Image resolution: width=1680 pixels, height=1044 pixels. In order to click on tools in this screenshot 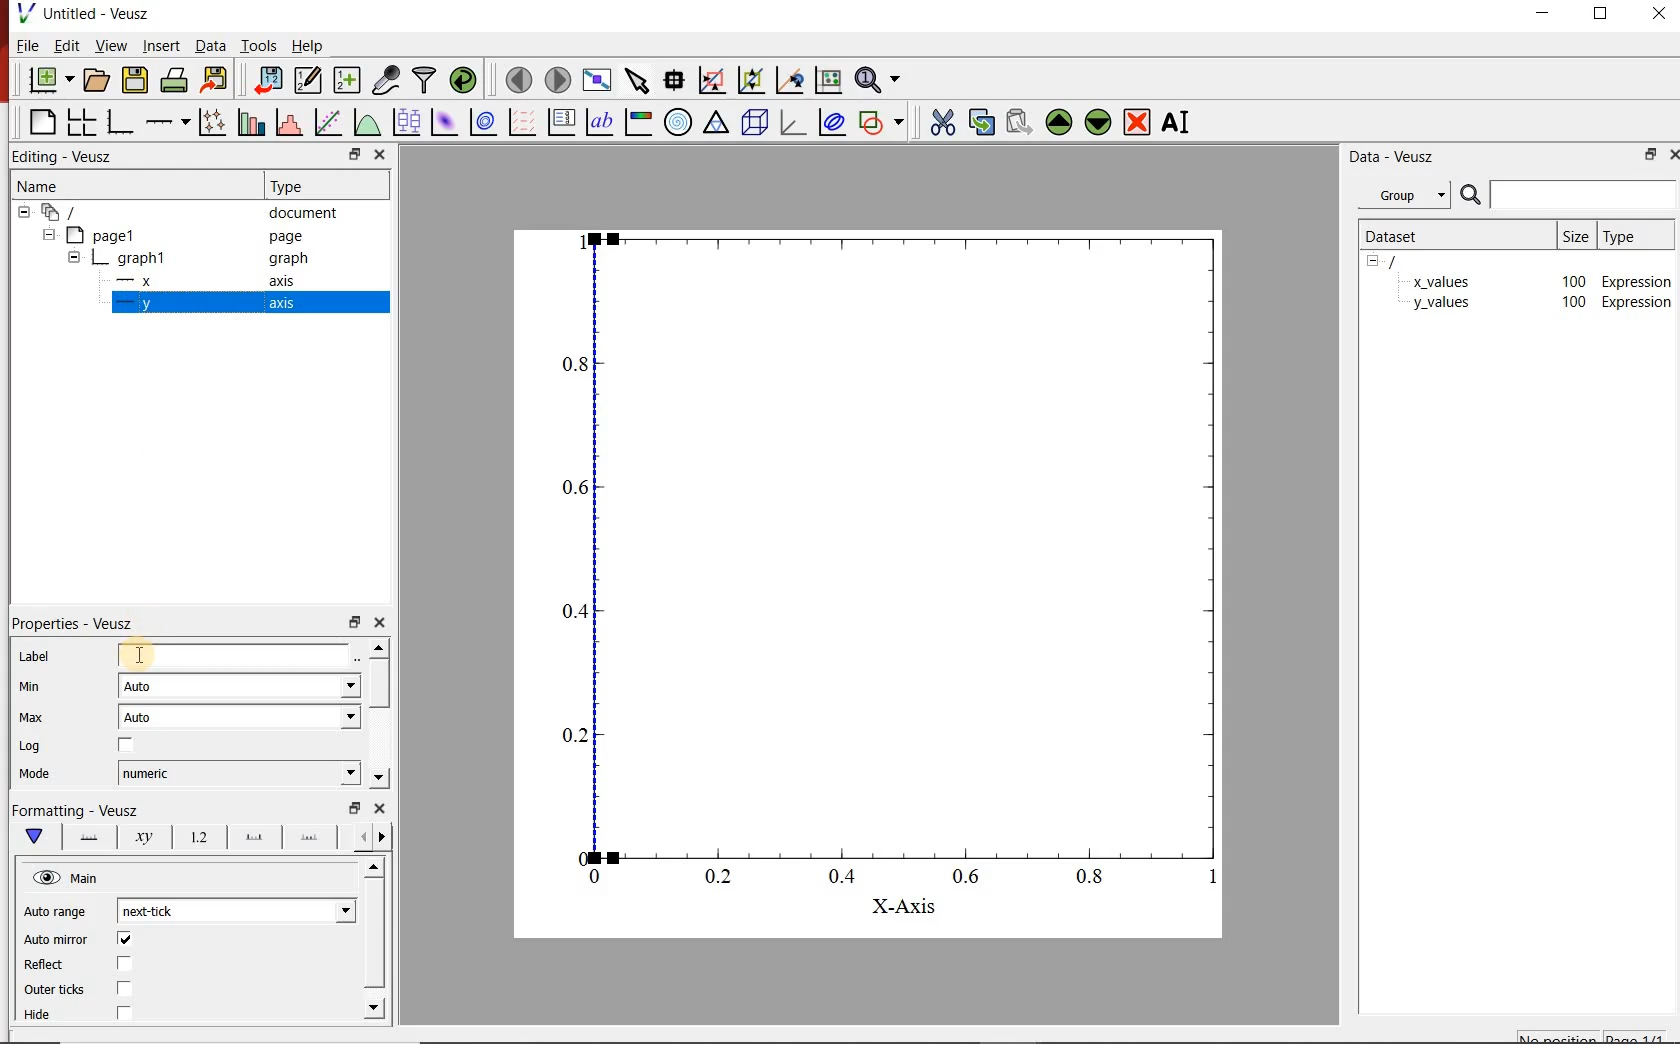, I will do `click(261, 45)`.